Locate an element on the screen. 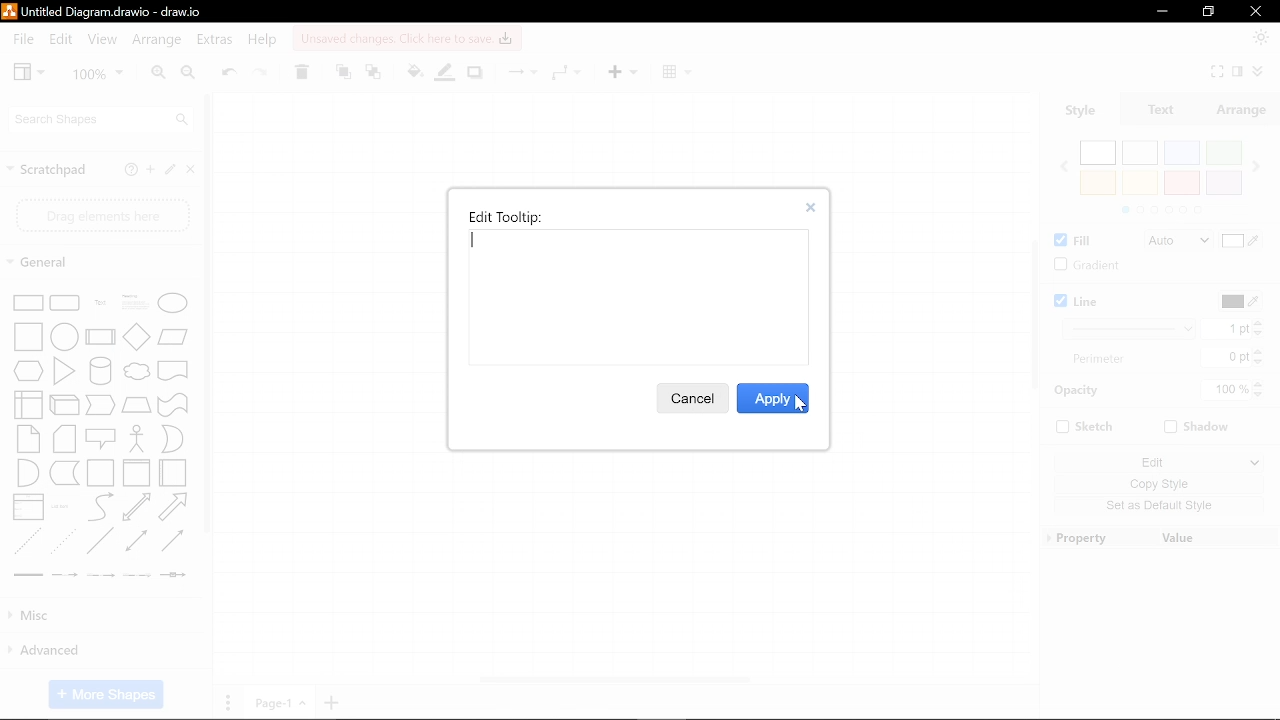 This screenshot has height=720, width=1280. Apply is located at coordinates (774, 398).